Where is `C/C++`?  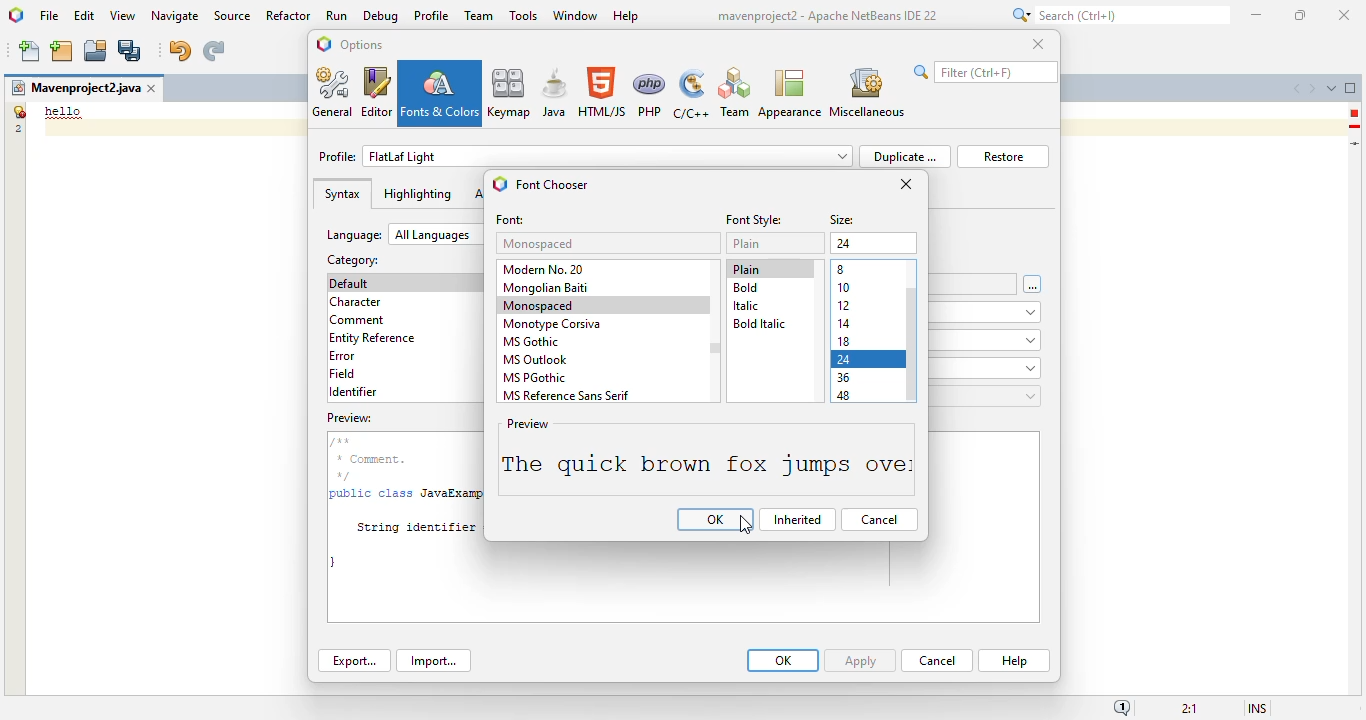
C/C++ is located at coordinates (690, 94).